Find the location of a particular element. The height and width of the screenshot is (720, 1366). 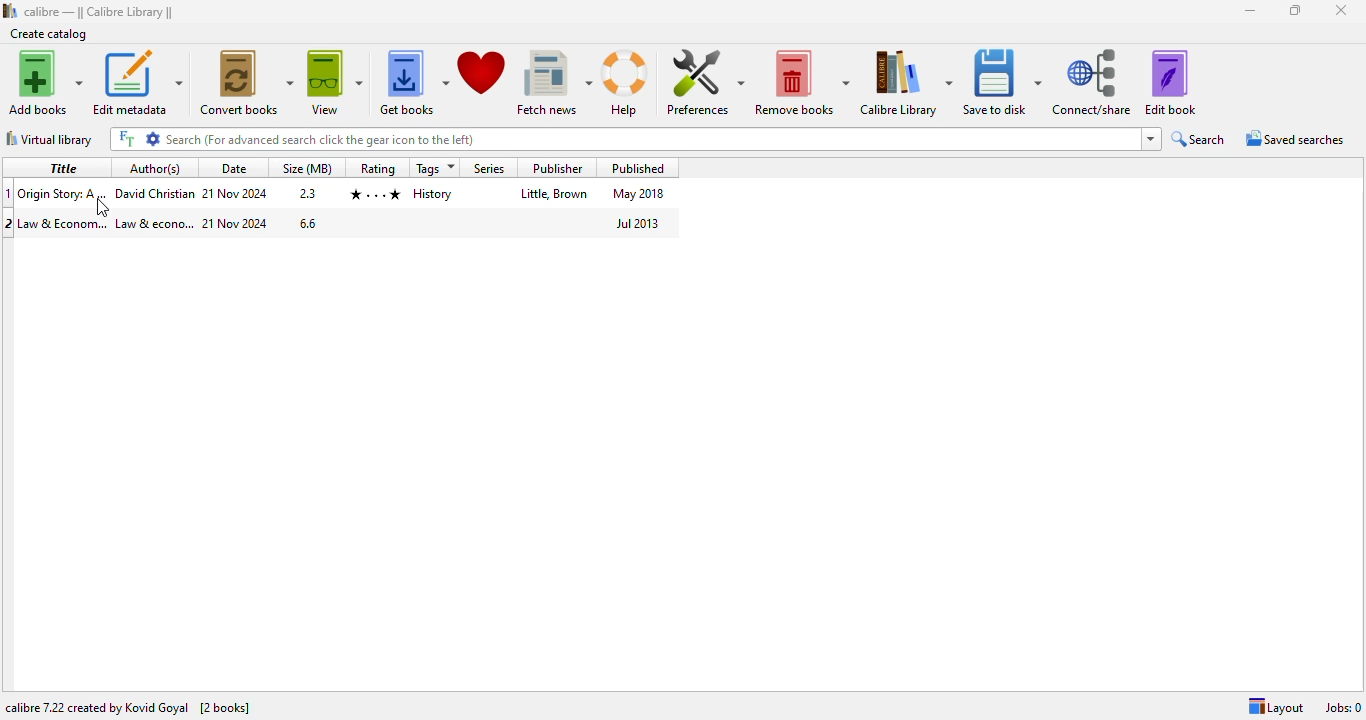

preferences is located at coordinates (703, 82).